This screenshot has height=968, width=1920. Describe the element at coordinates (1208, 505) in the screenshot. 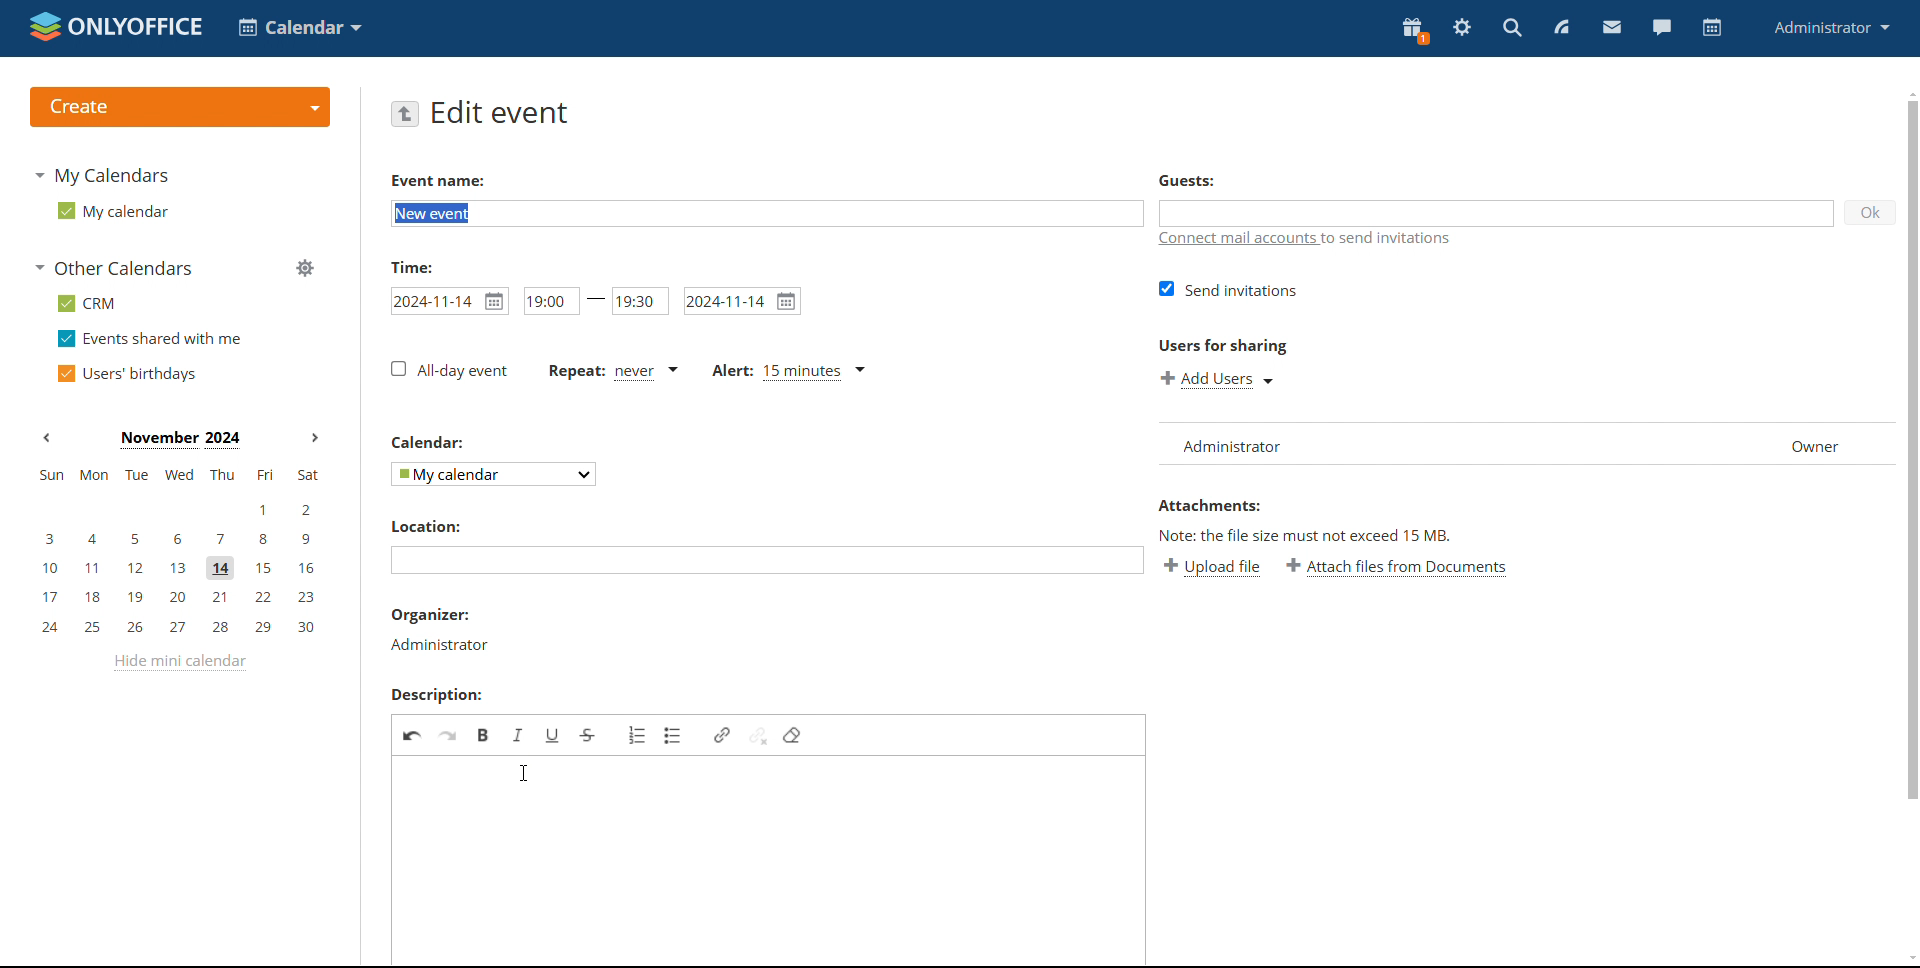

I see `attachment` at that location.